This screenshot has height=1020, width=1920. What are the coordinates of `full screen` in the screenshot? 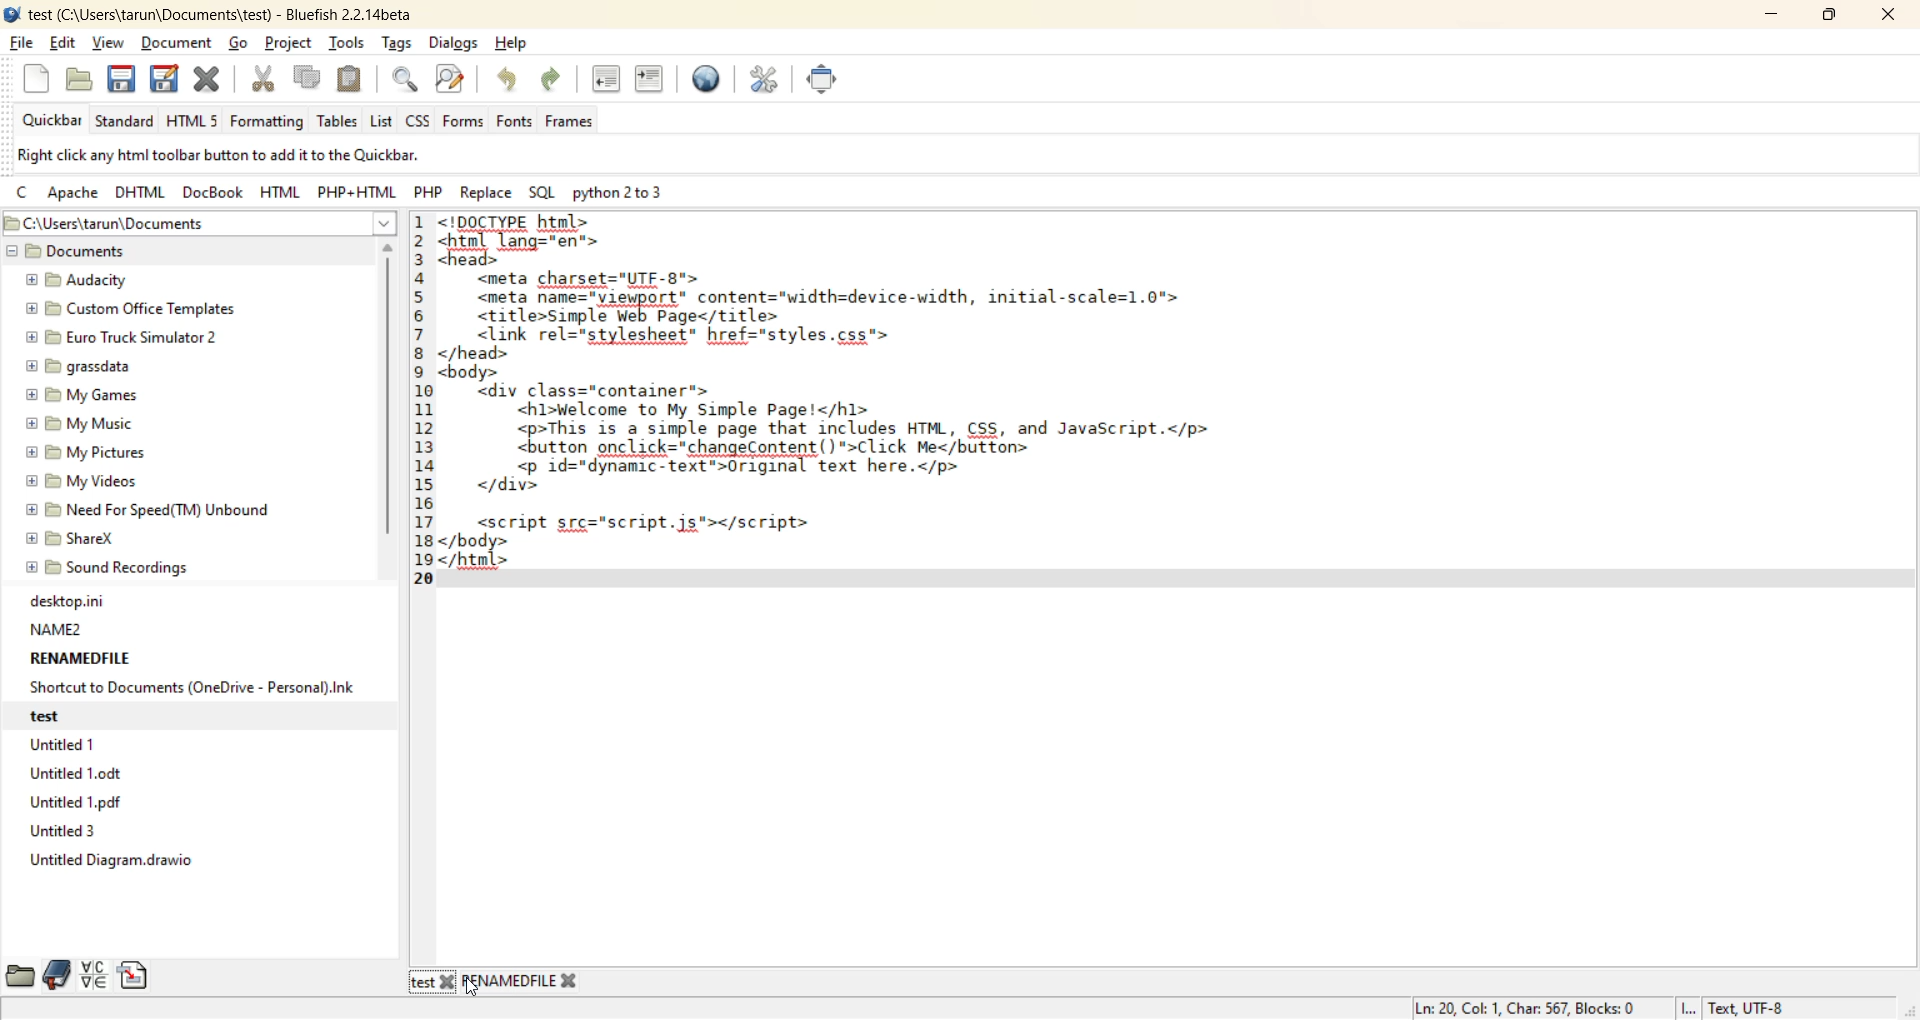 It's located at (829, 84).